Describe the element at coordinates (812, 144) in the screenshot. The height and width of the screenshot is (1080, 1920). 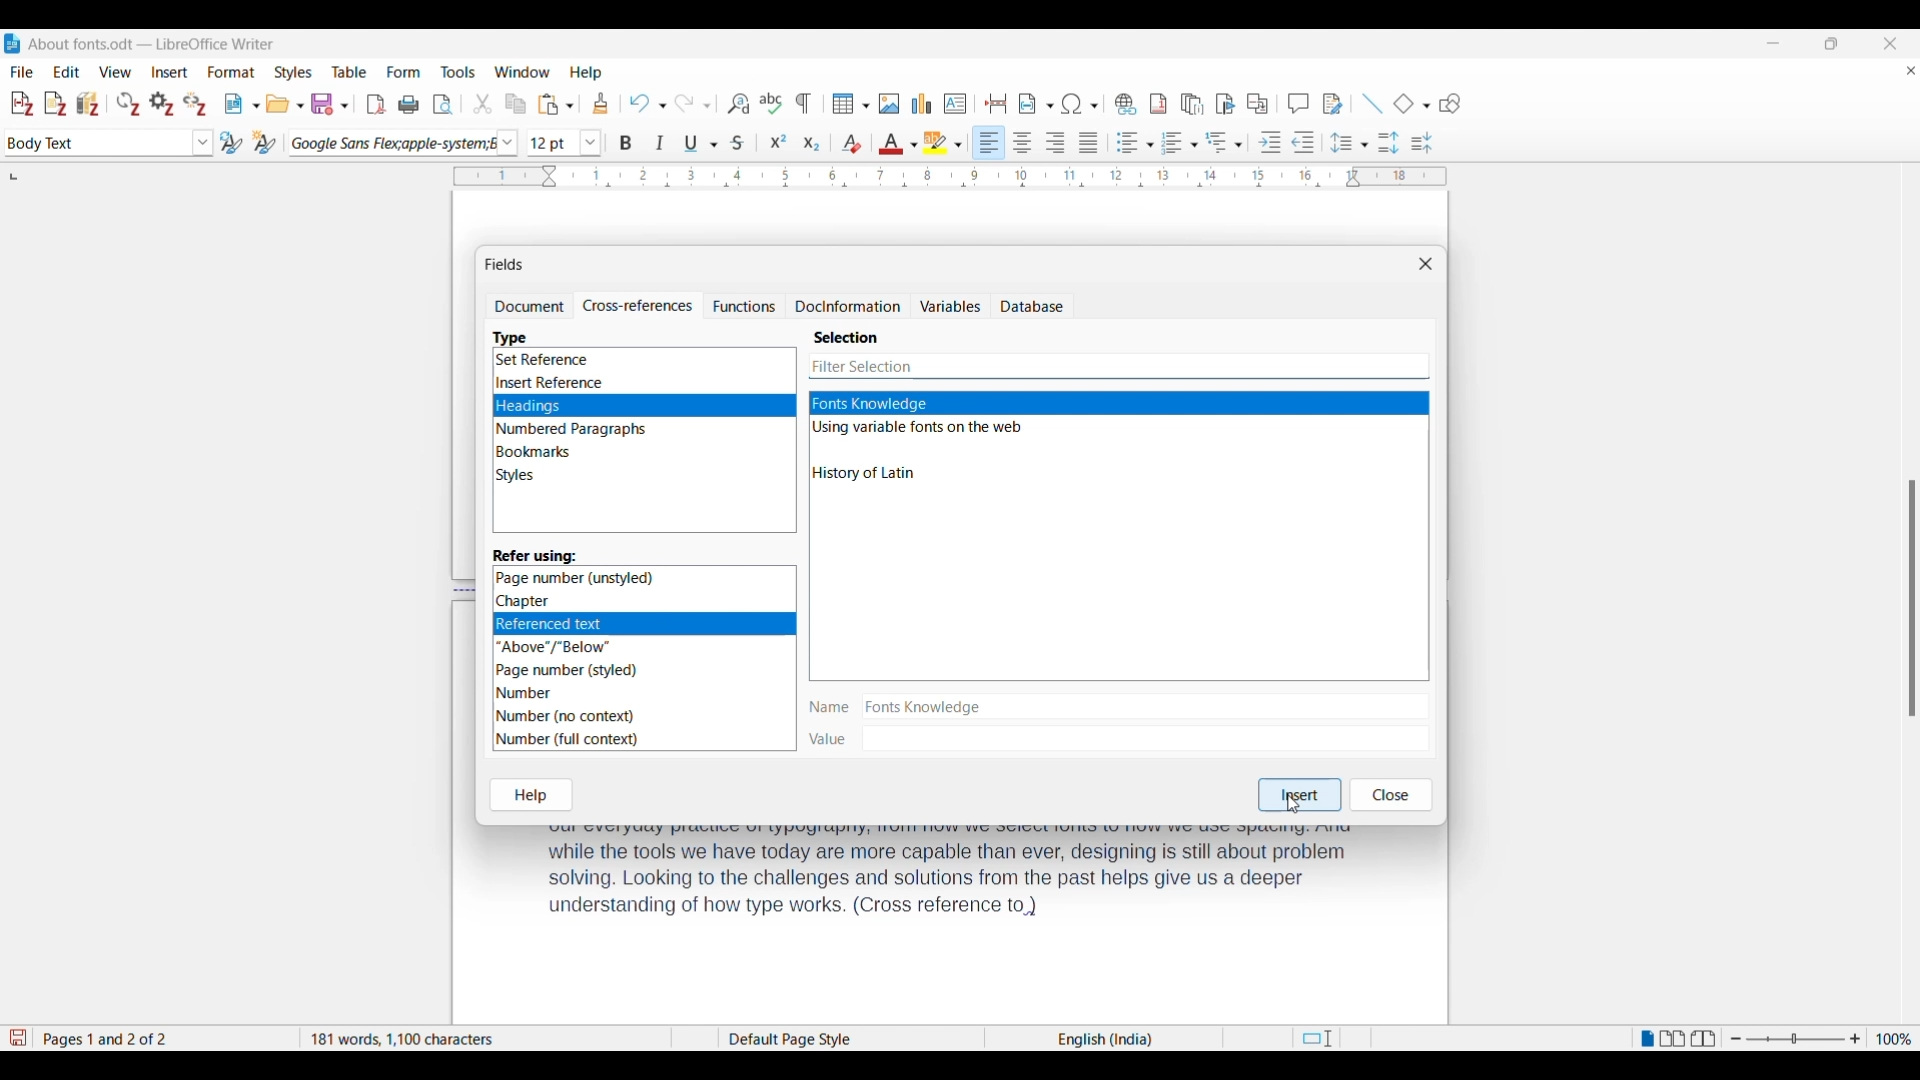
I see `Subscript` at that location.